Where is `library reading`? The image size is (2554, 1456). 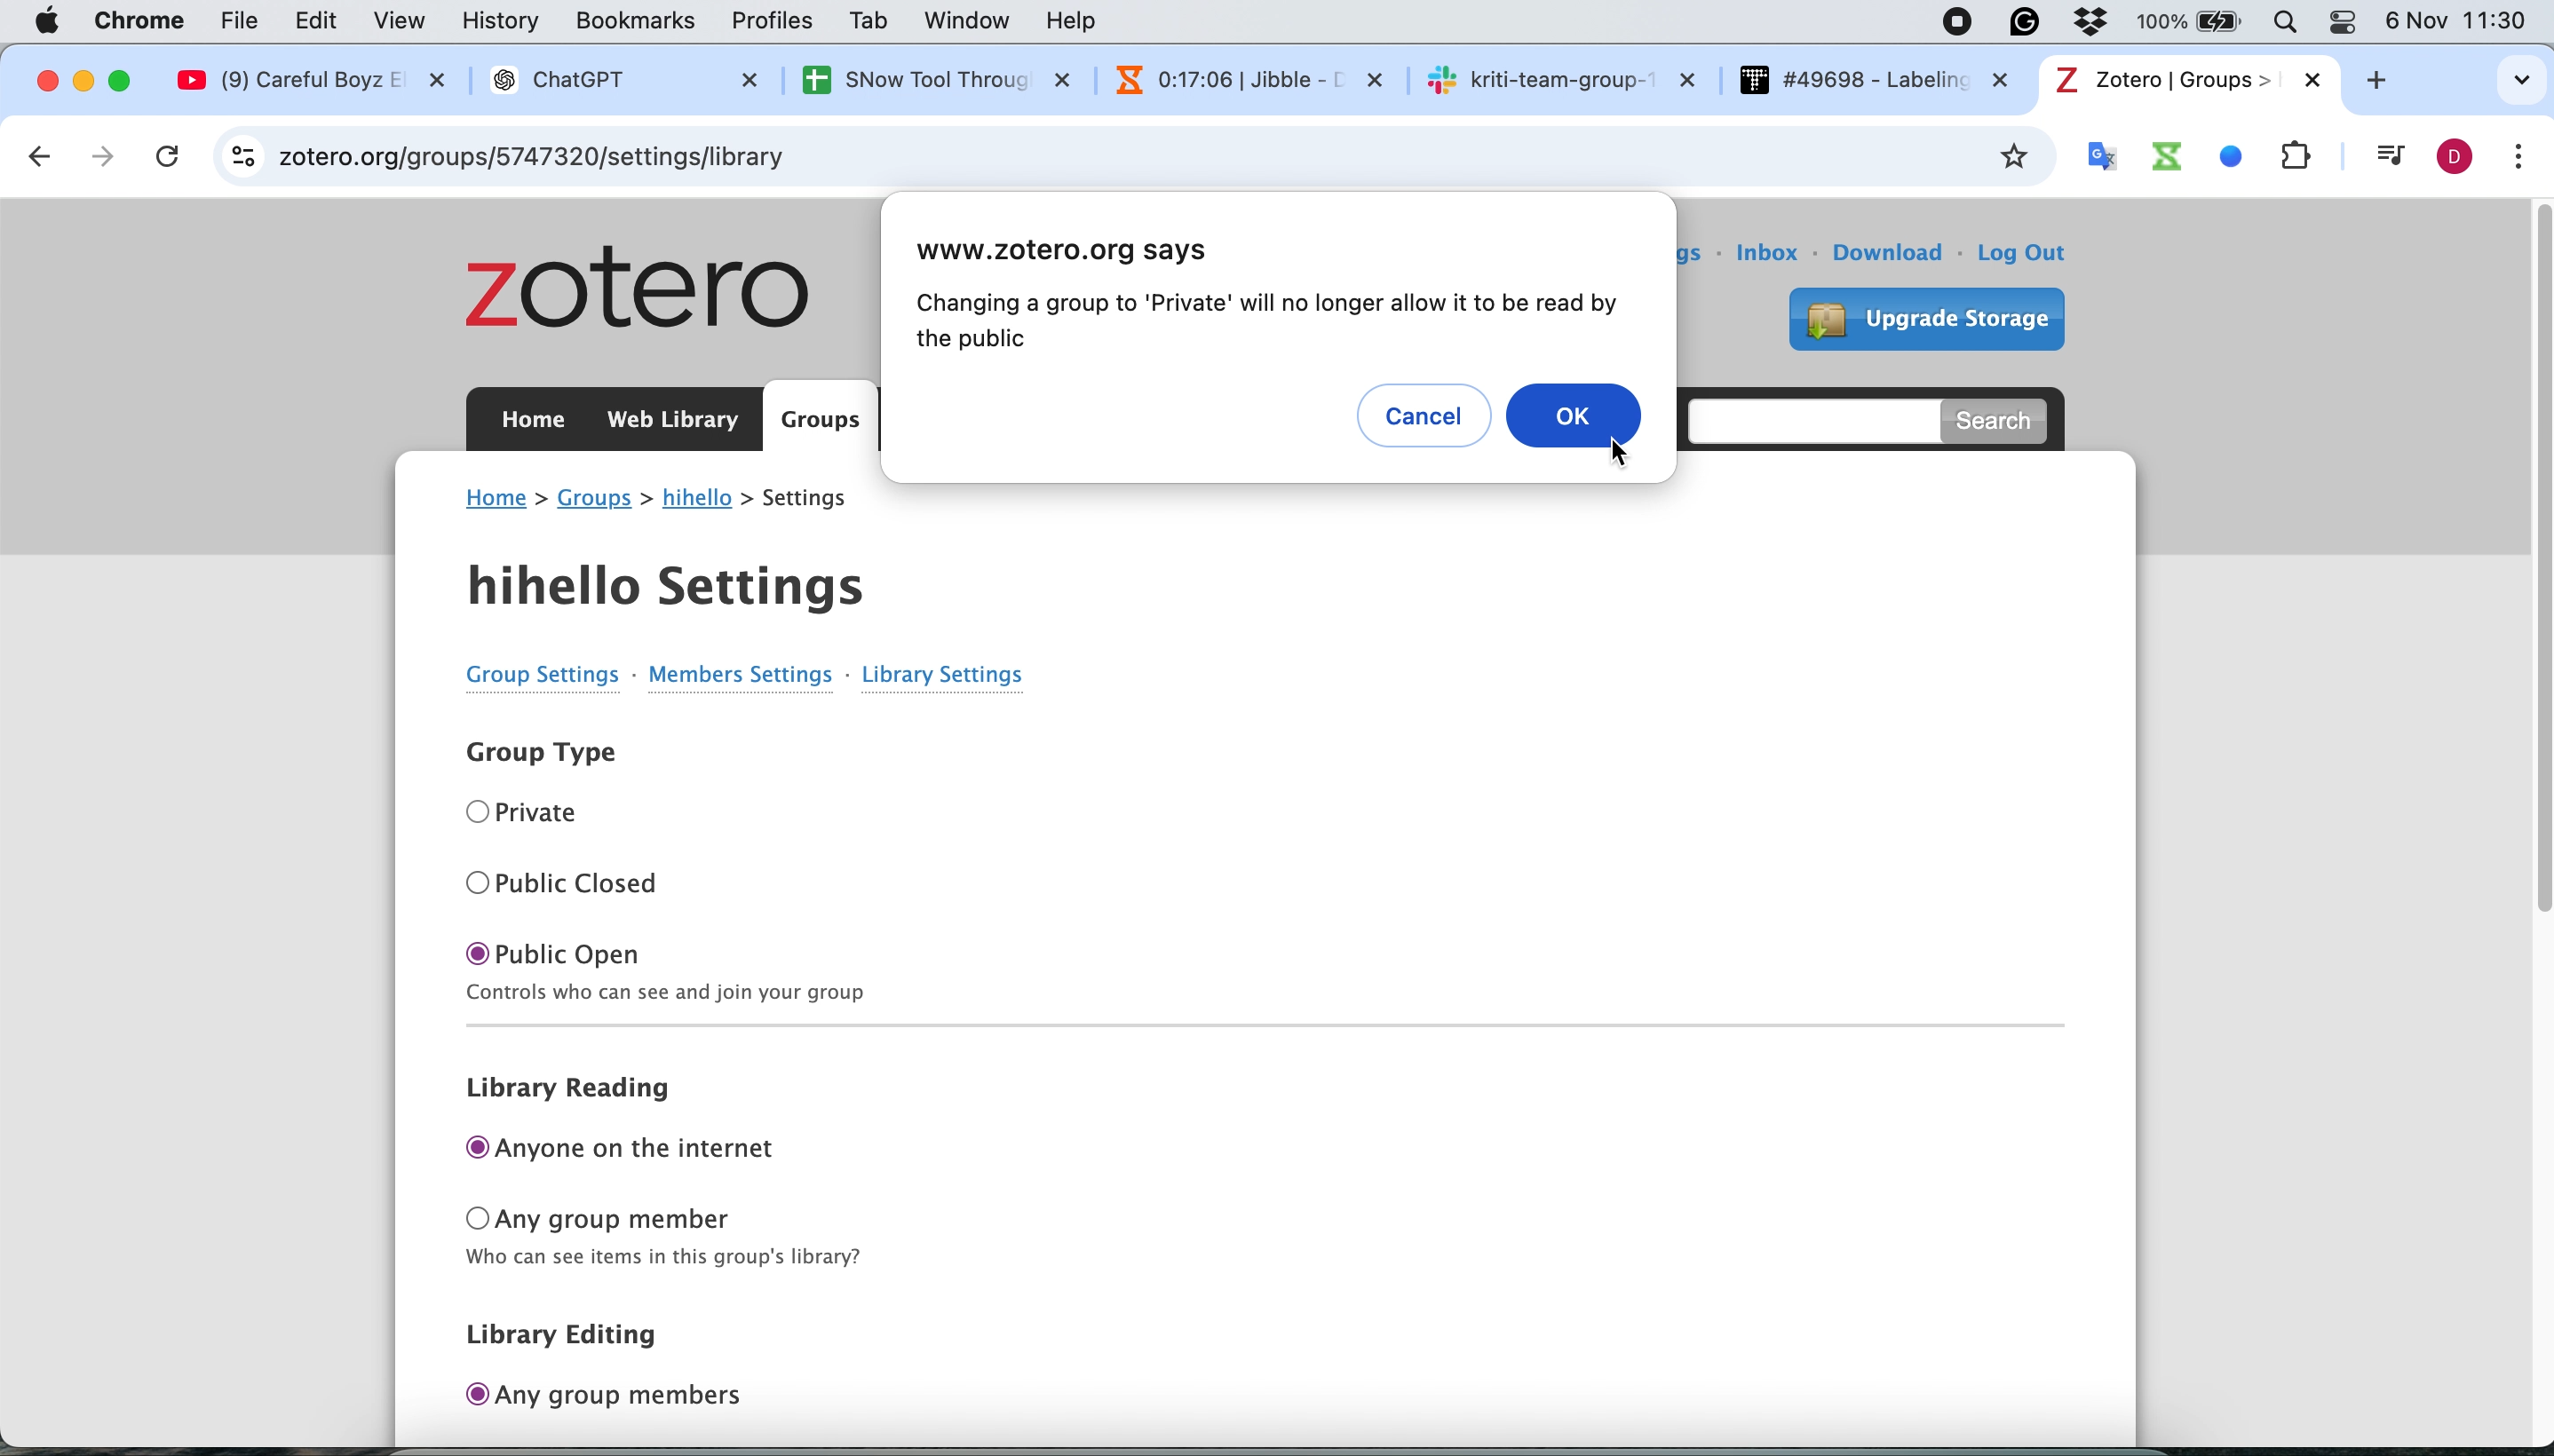
library reading is located at coordinates (585, 1092).